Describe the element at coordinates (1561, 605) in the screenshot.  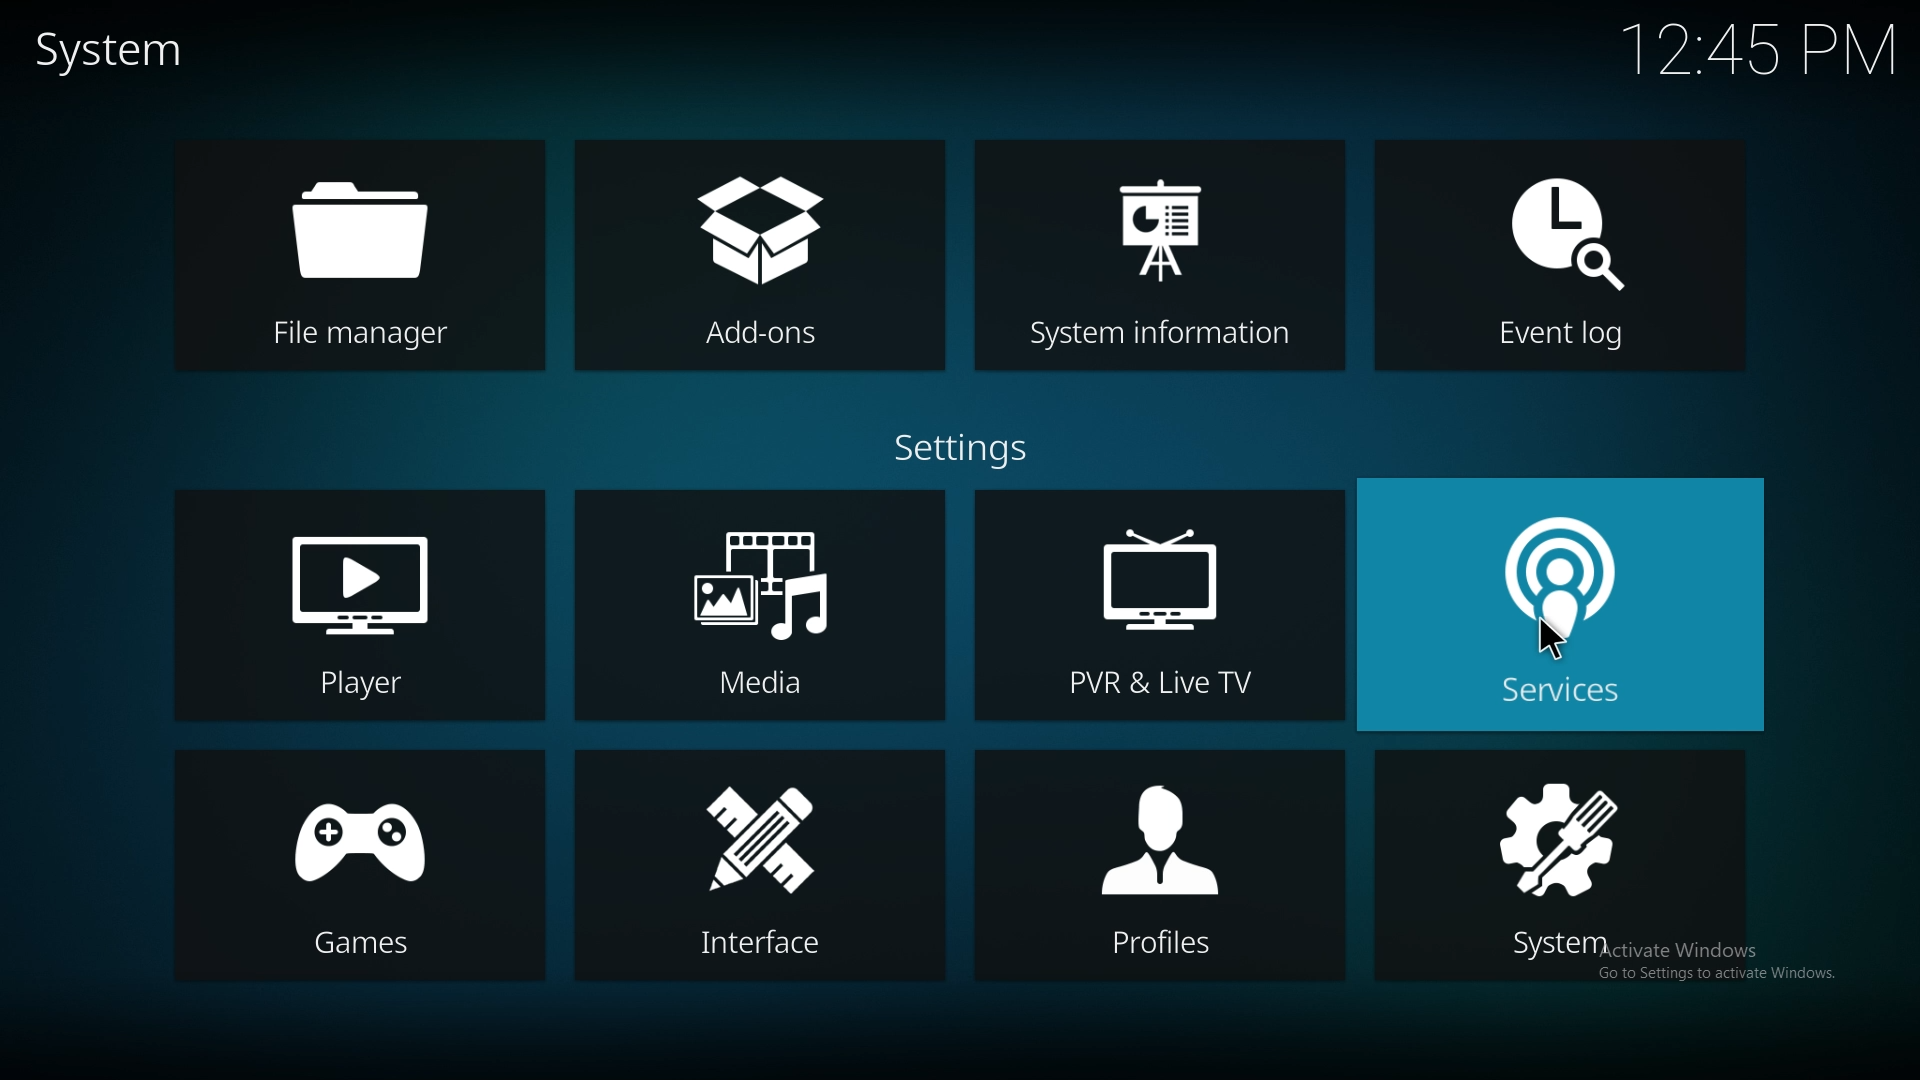
I see `services` at that location.